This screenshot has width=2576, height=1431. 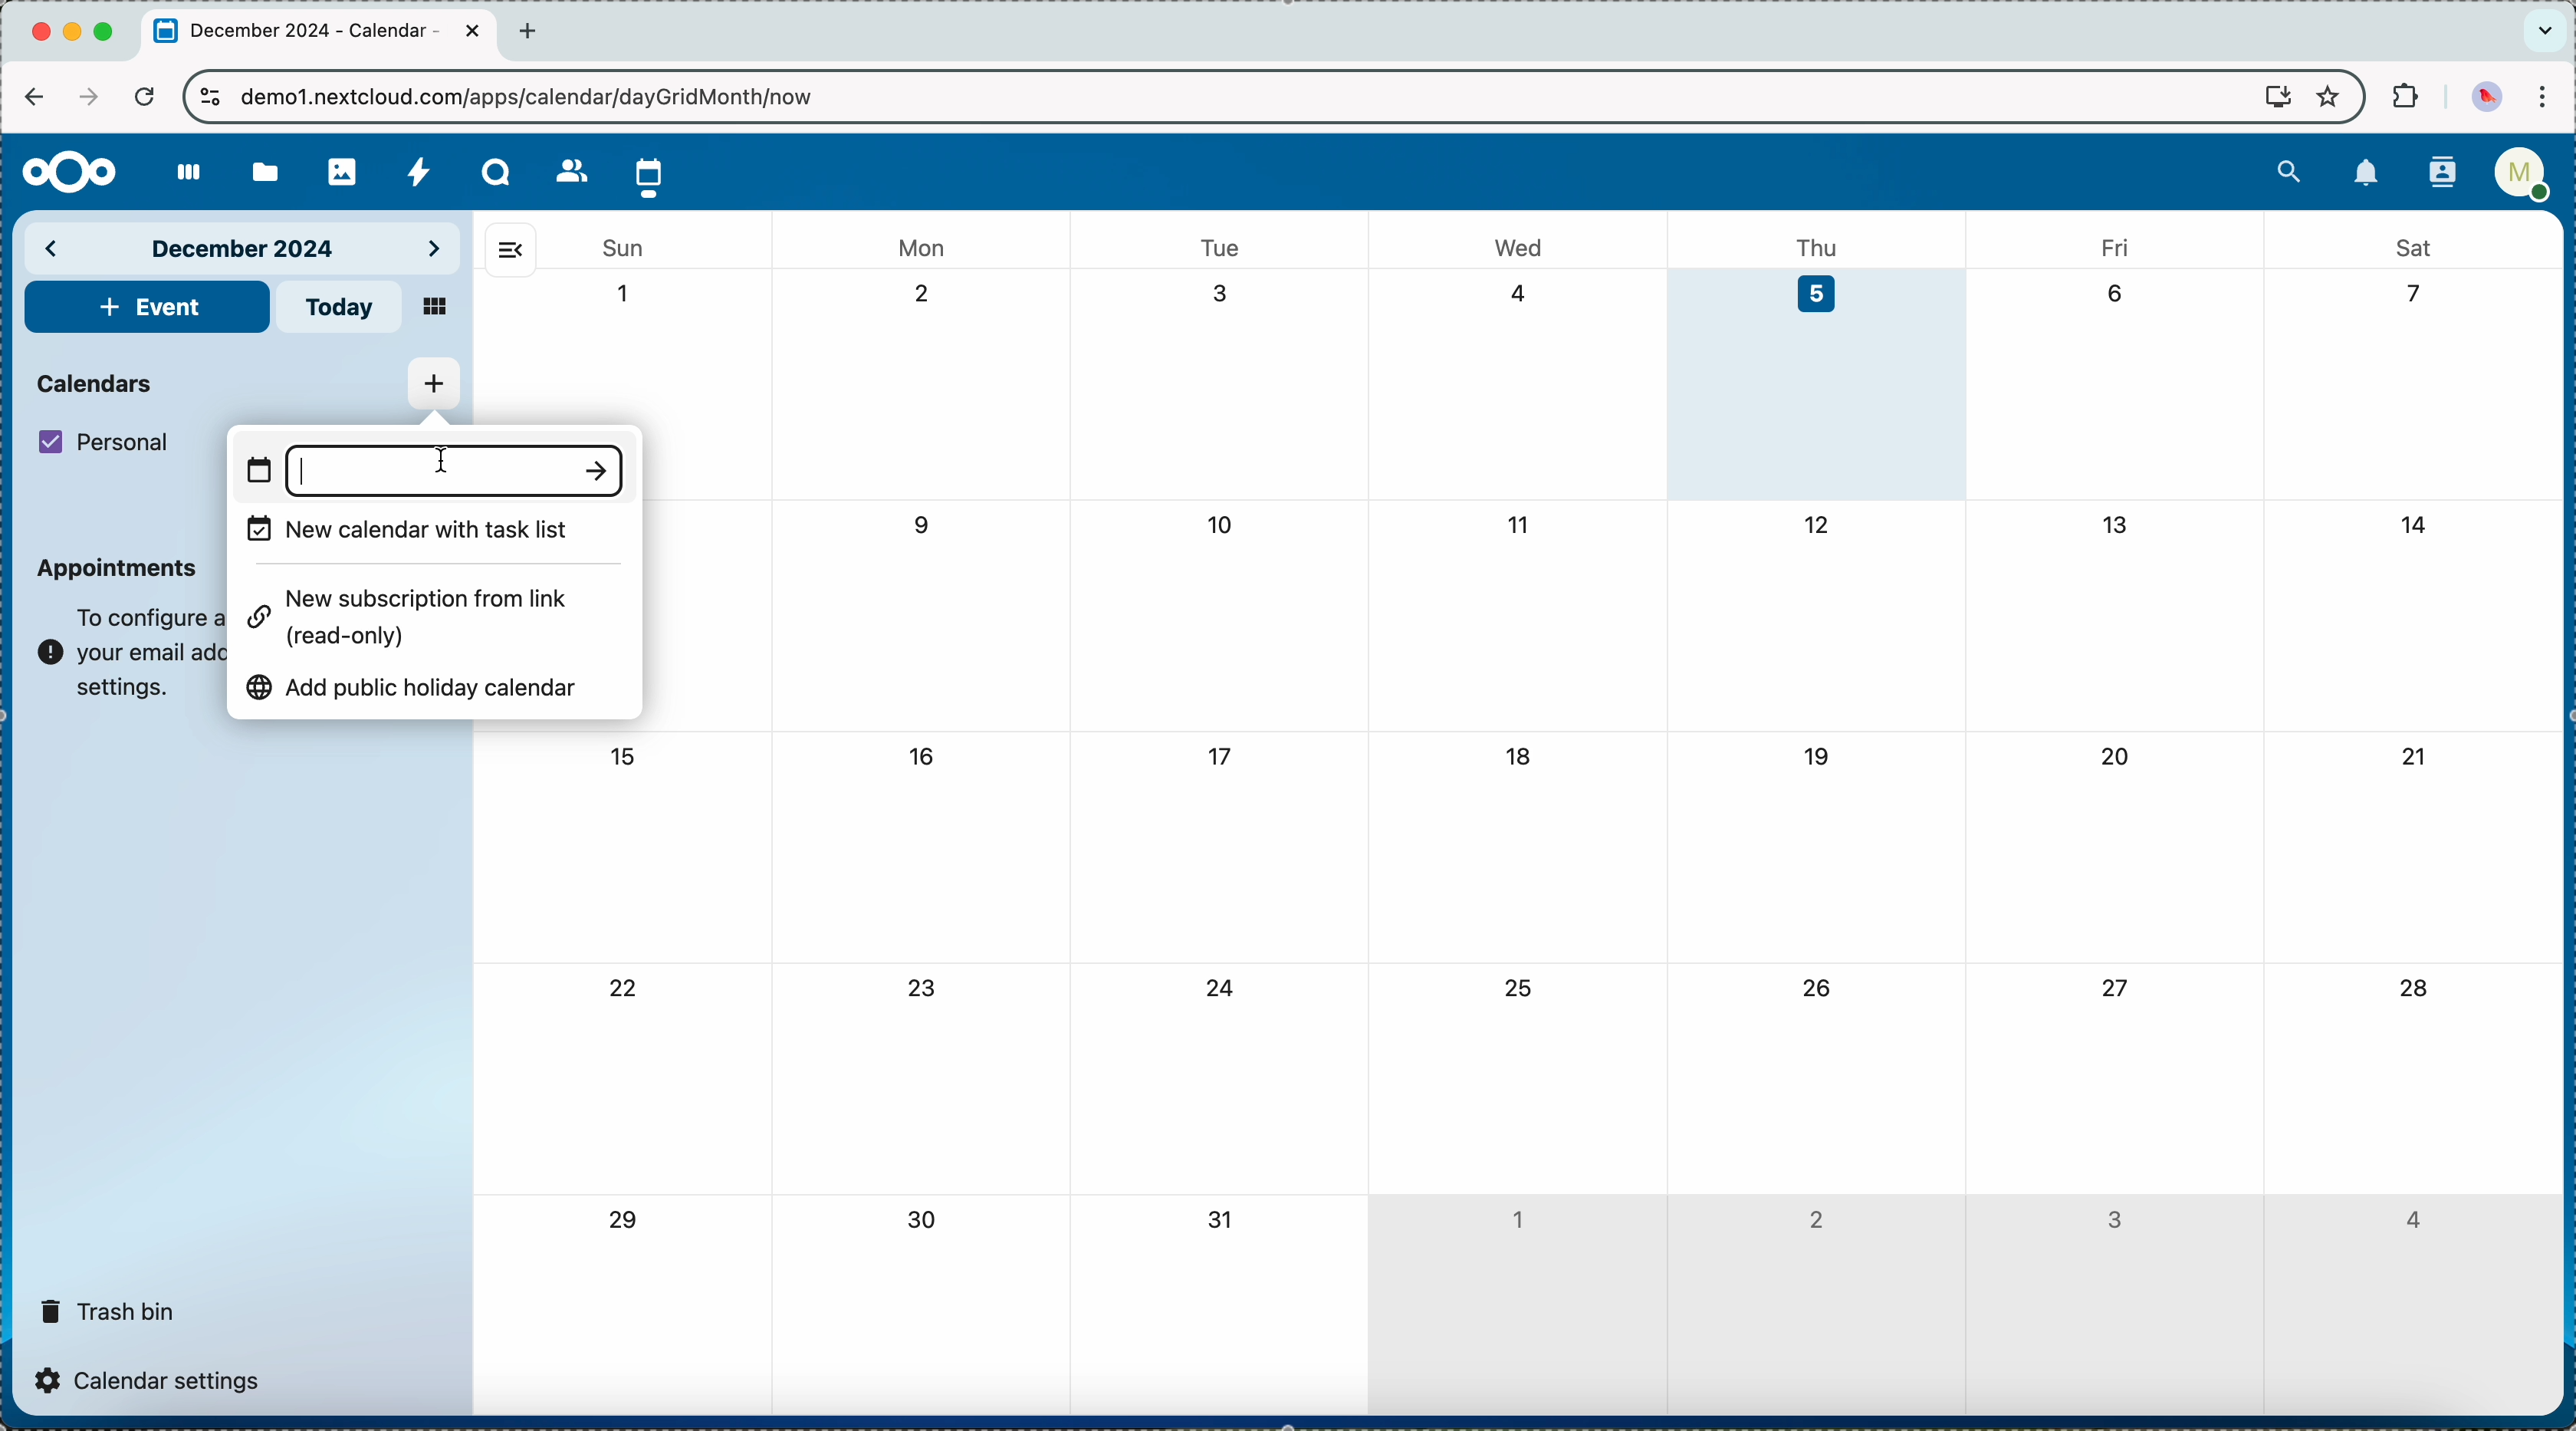 I want to click on 4, so click(x=1520, y=292).